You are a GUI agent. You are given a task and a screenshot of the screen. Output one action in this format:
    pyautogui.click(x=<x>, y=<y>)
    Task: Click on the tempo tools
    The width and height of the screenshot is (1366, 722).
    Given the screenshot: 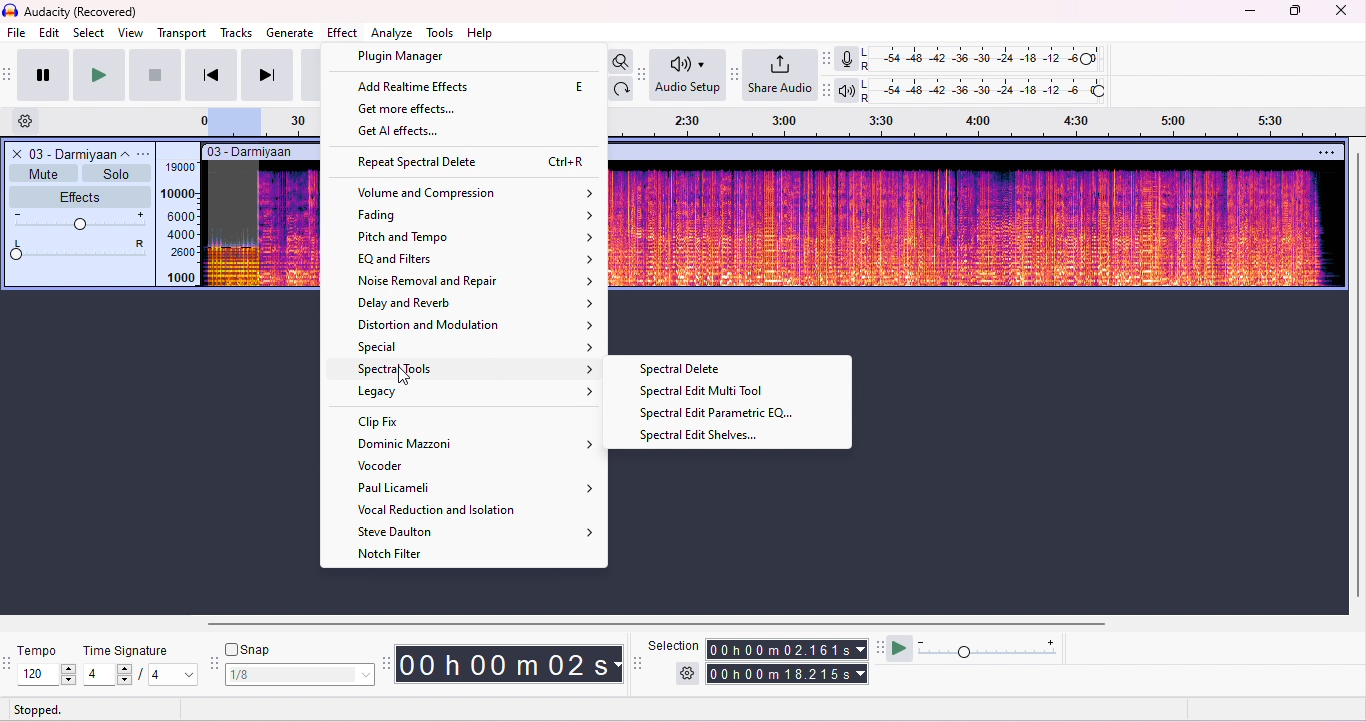 What is the action you would take?
    pyautogui.click(x=9, y=665)
    